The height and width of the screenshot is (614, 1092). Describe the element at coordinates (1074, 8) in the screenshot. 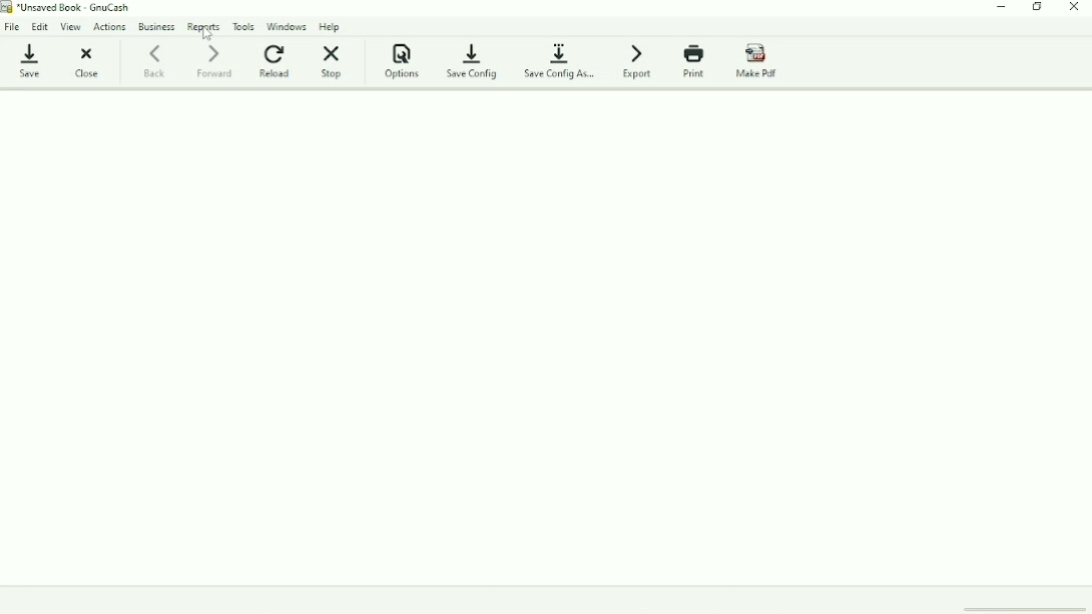

I see `Close` at that location.